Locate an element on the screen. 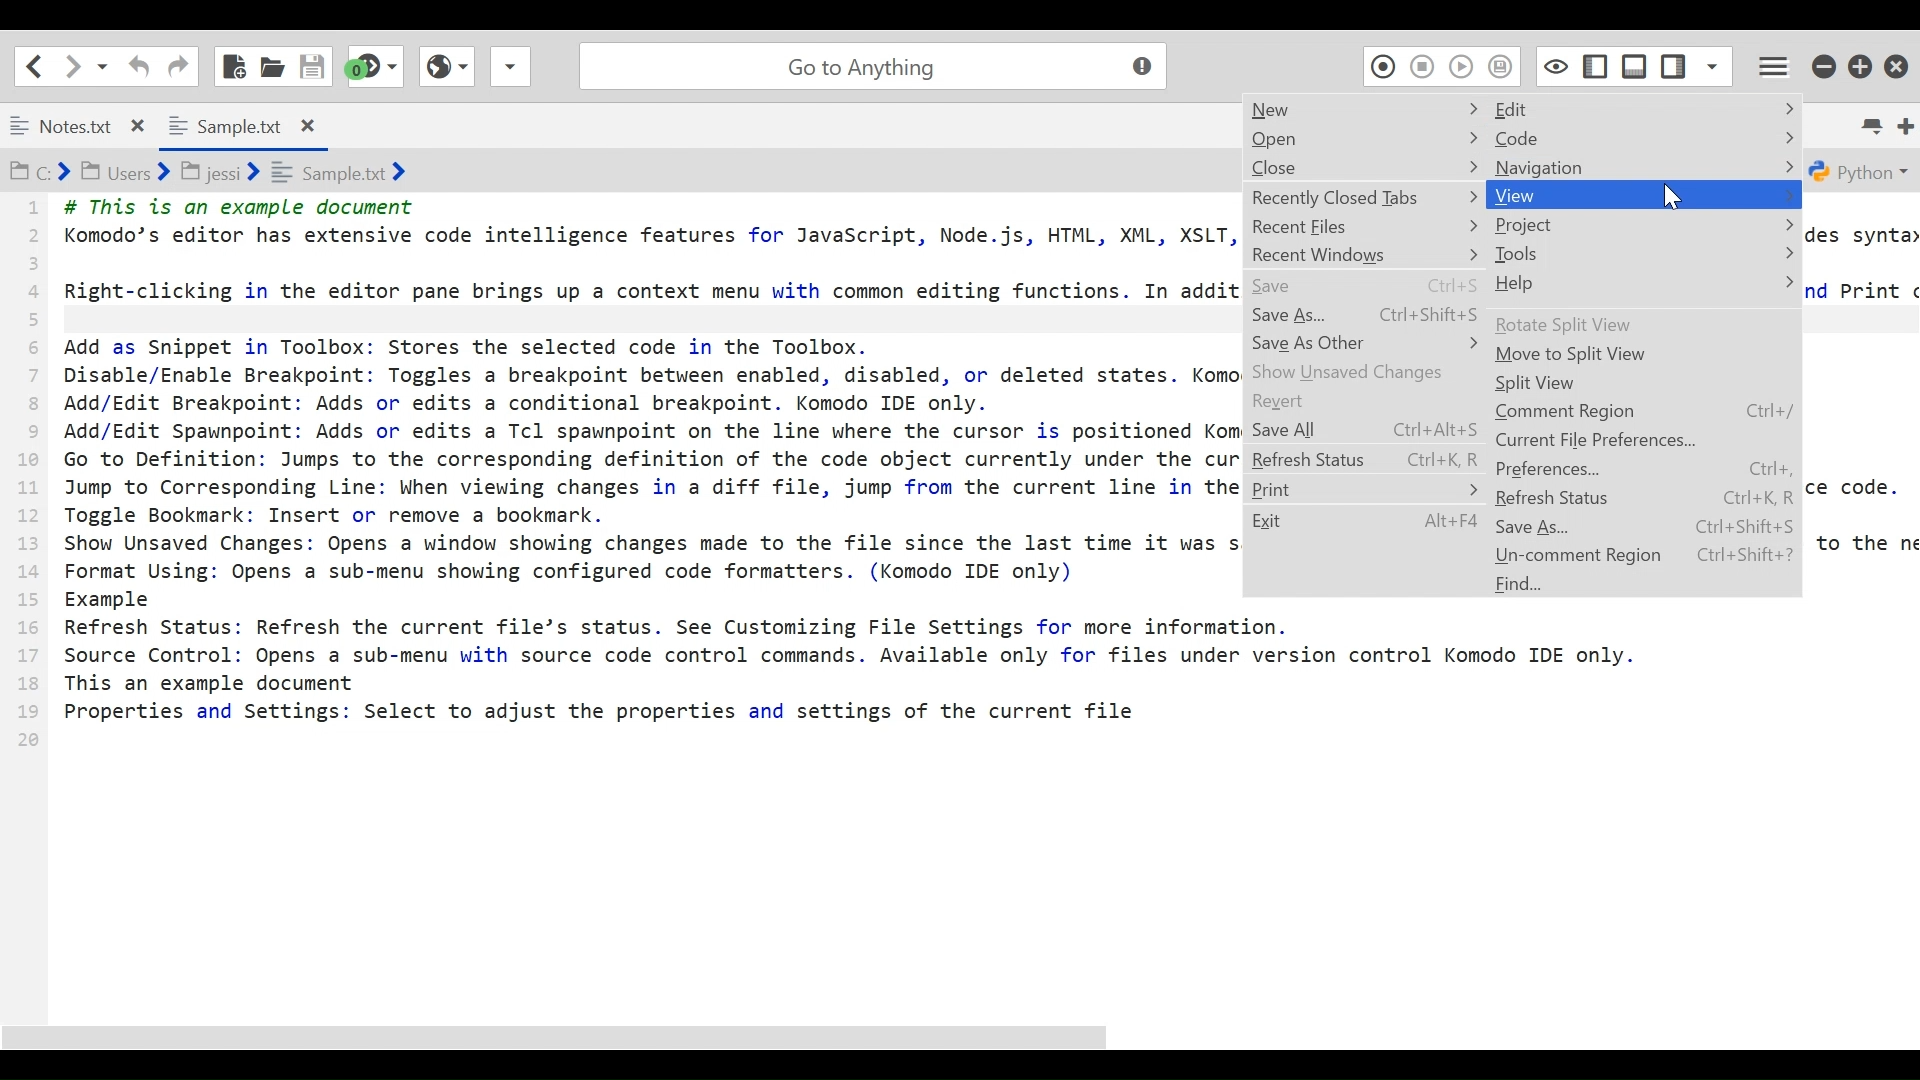 The height and width of the screenshot is (1080, 1920). C:> Users> jessi> sample.txt> is located at coordinates (235, 173).